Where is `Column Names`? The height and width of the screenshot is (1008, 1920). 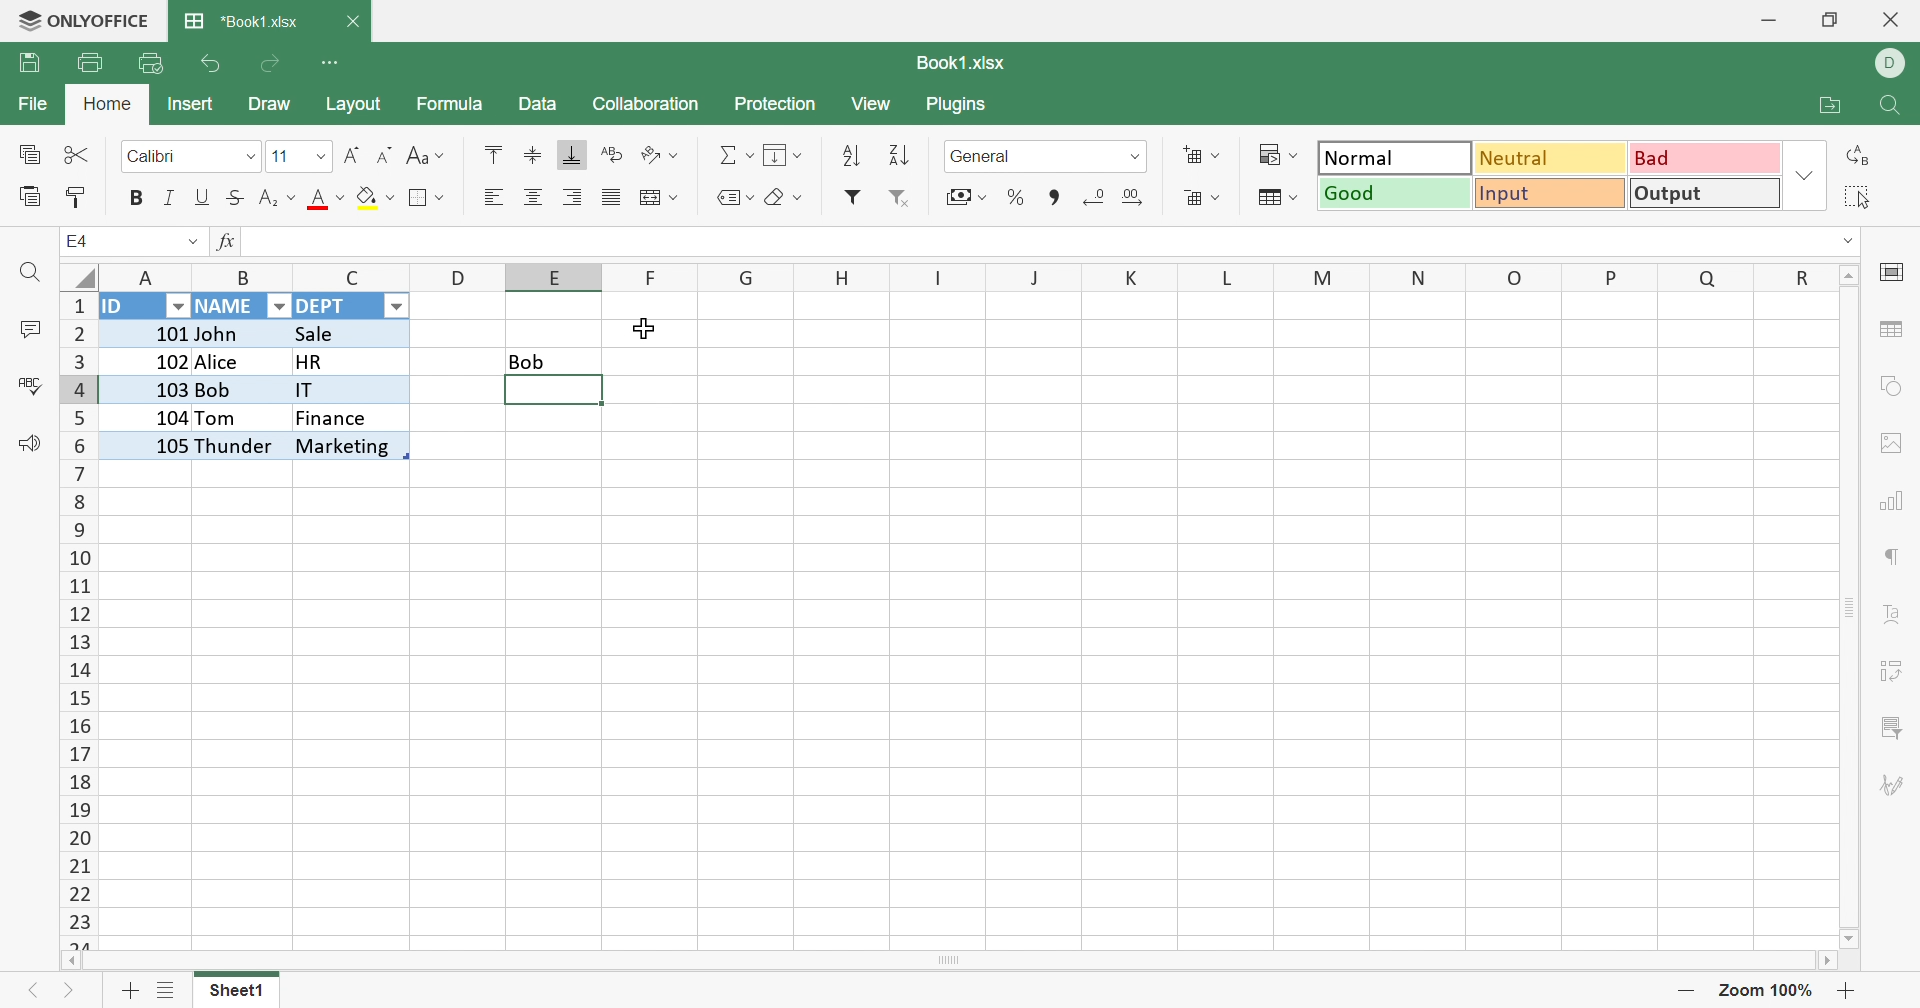 Column Names is located at coordinates (964, 276).